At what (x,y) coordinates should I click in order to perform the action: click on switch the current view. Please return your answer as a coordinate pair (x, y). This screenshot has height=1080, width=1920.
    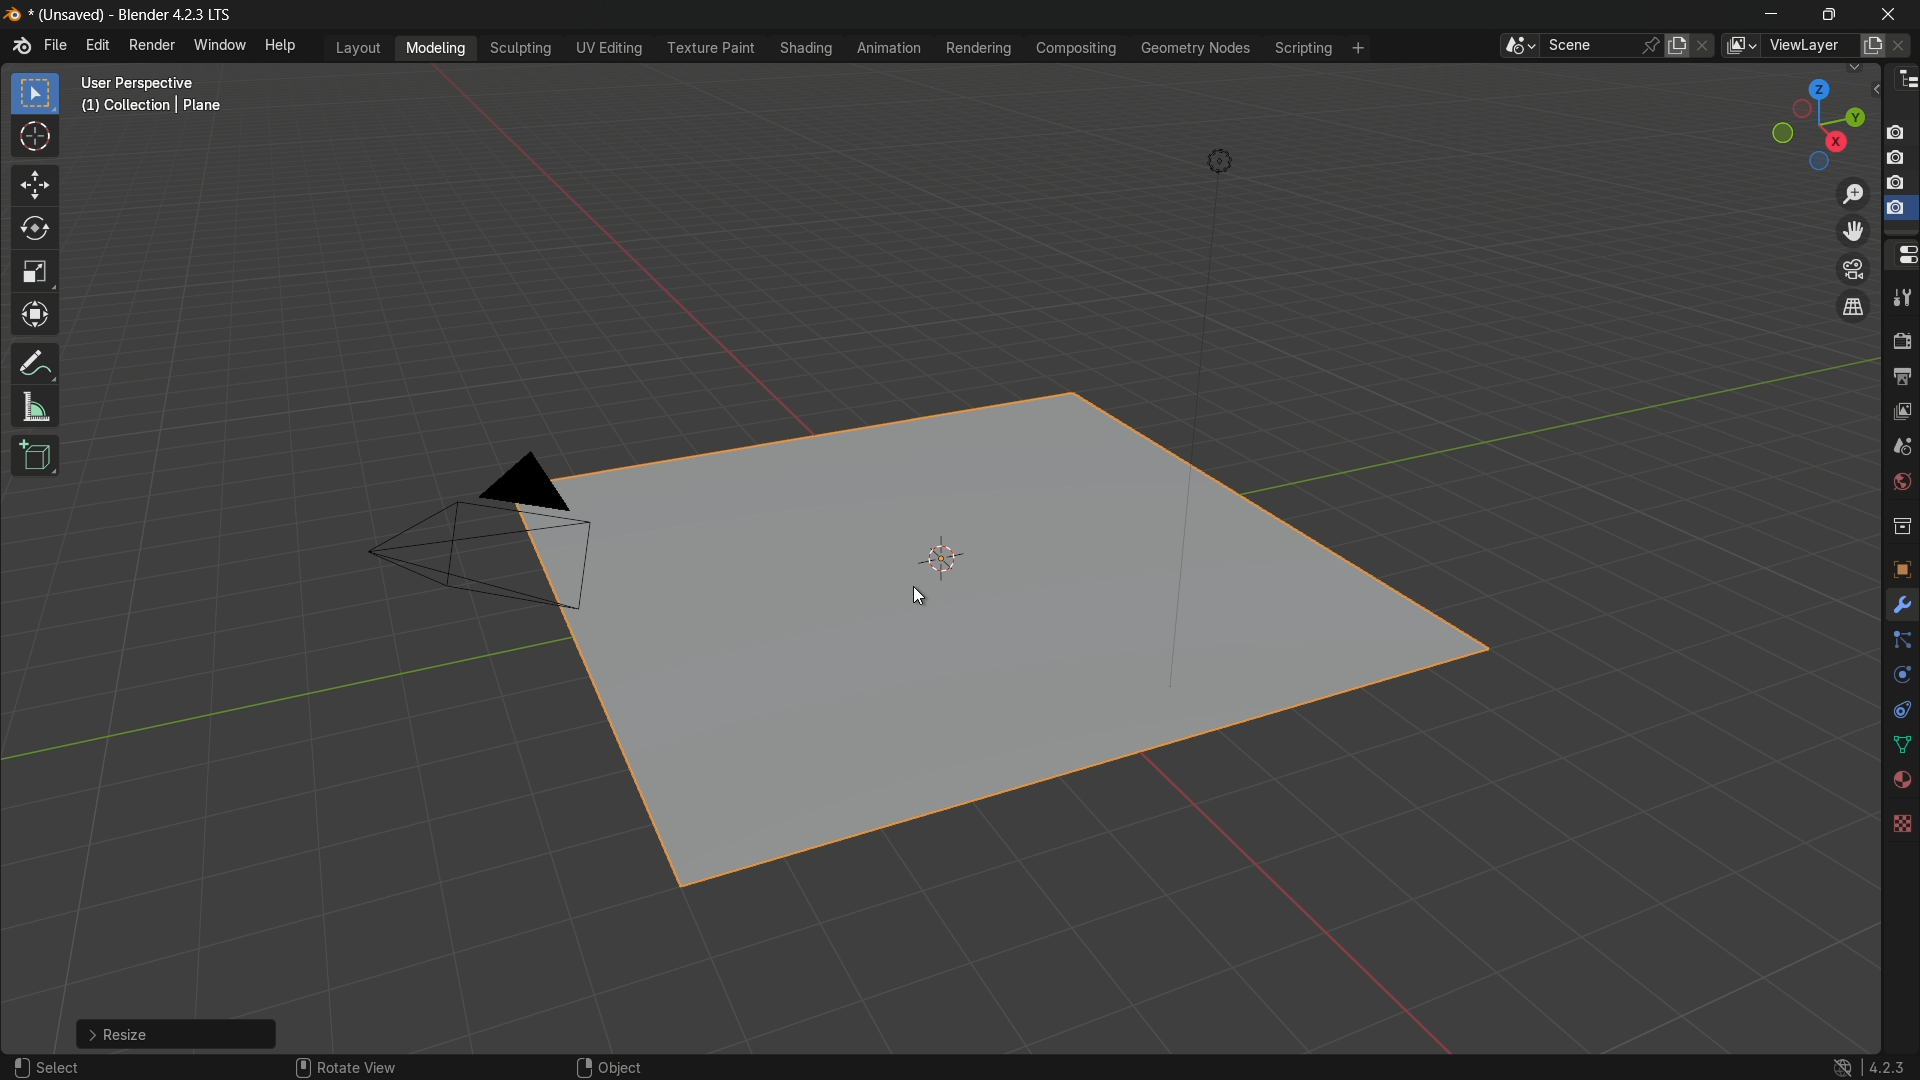
    Looking at the image, I should click on (1856, 306).